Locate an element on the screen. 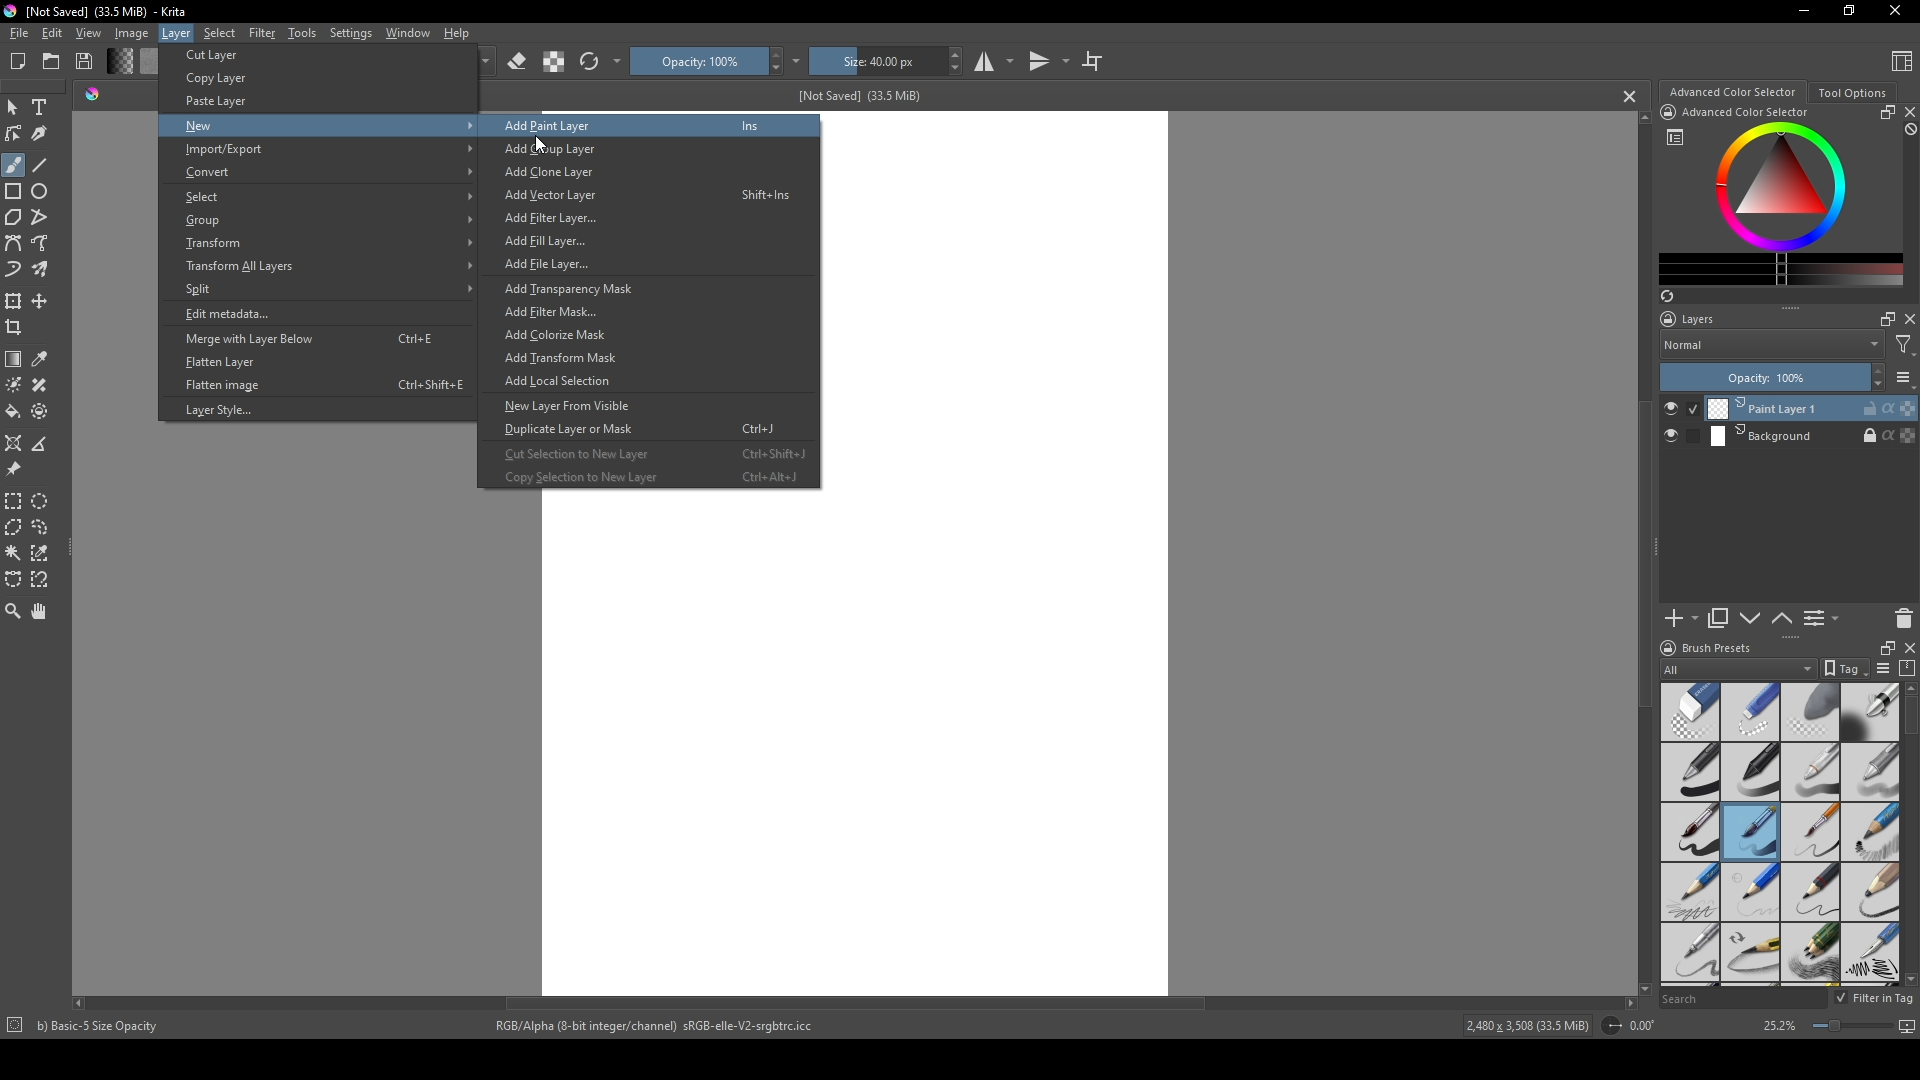 This screenshot has width=1920, height=1080. resize is located at coordinates (1883, 646).